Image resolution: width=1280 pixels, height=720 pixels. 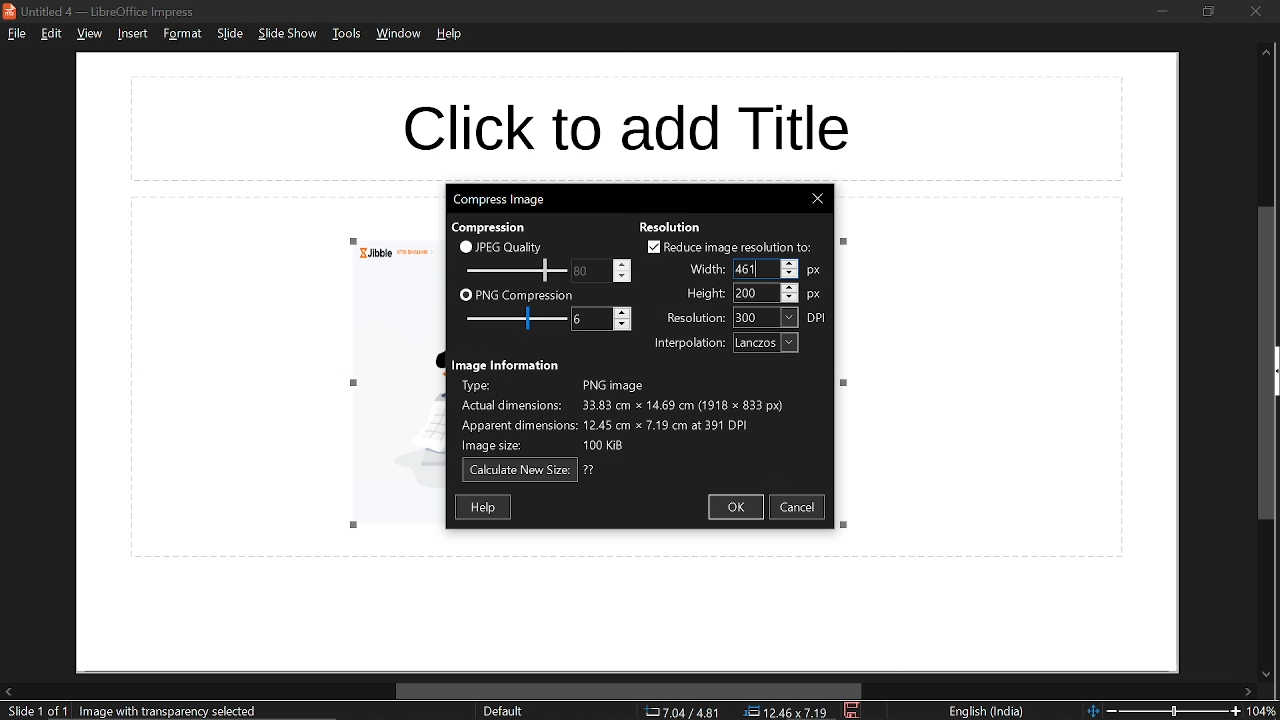 What do you see at coordinates (345, 37) in the screenshot?
I see `tools` at bounding box center [345, 37].